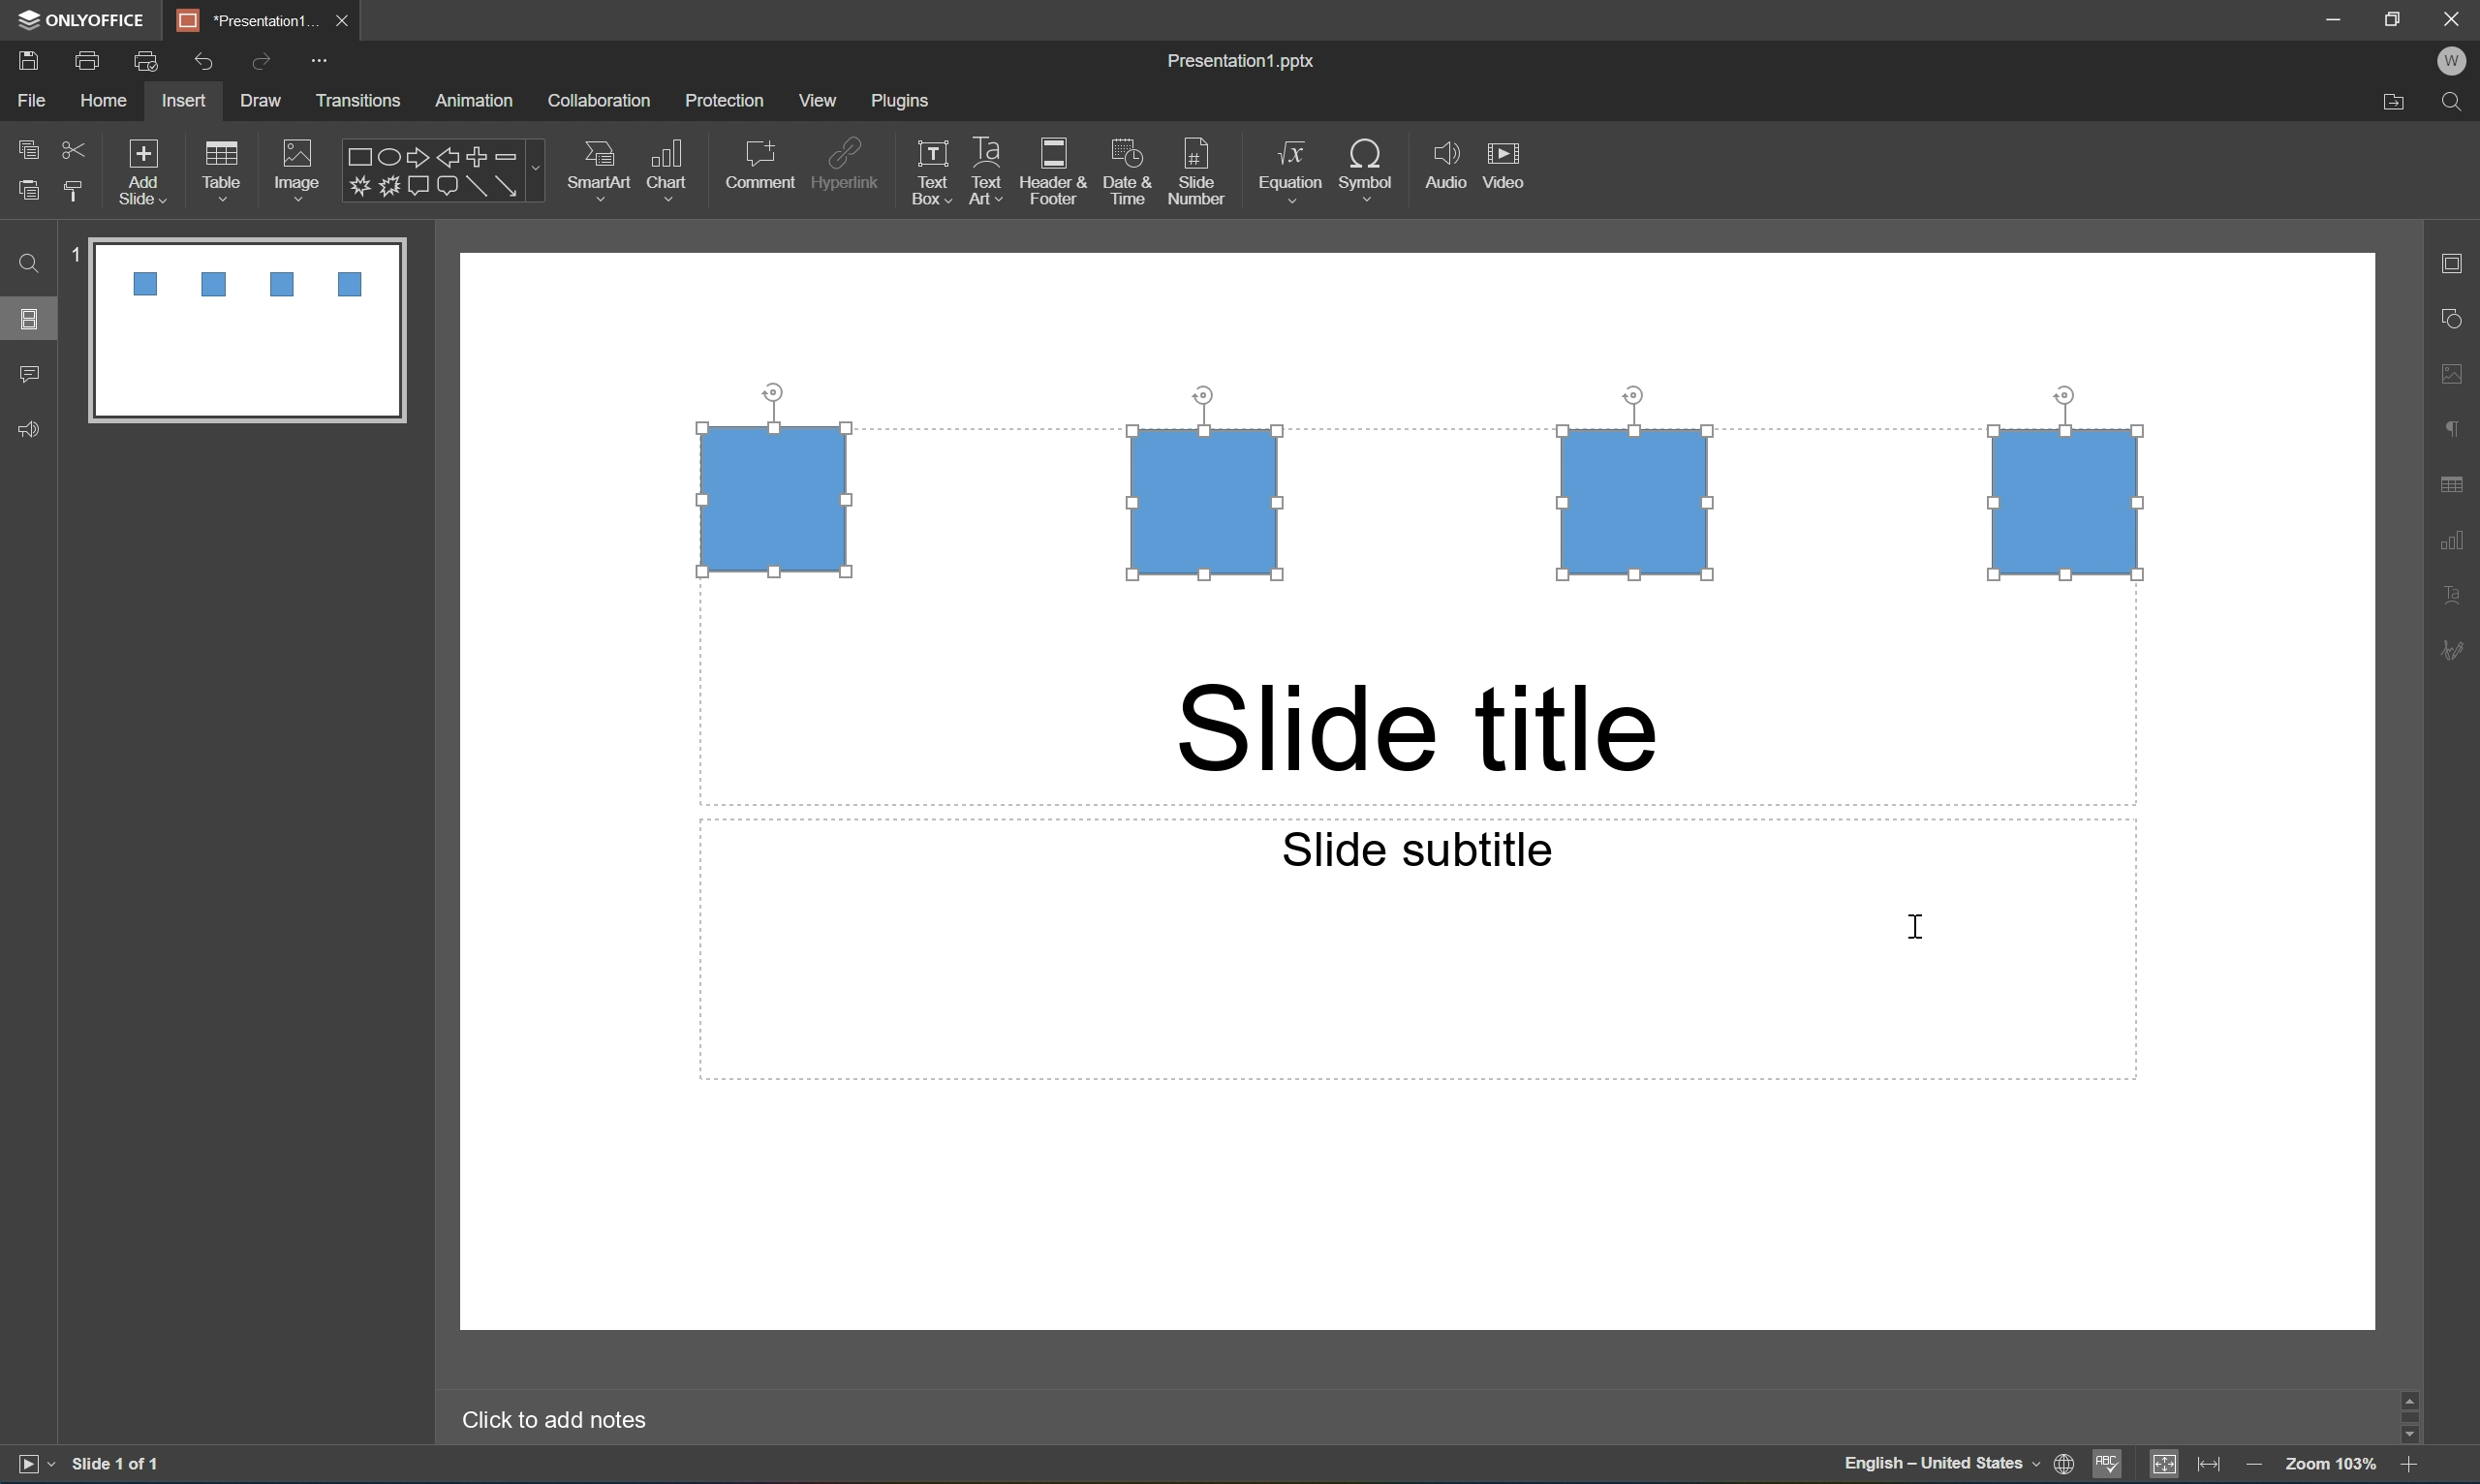 This screenshot has height=1484, width=2480. Describe the element at coordinates (442, 170) in the screenshot. I see `shapes` at that location.